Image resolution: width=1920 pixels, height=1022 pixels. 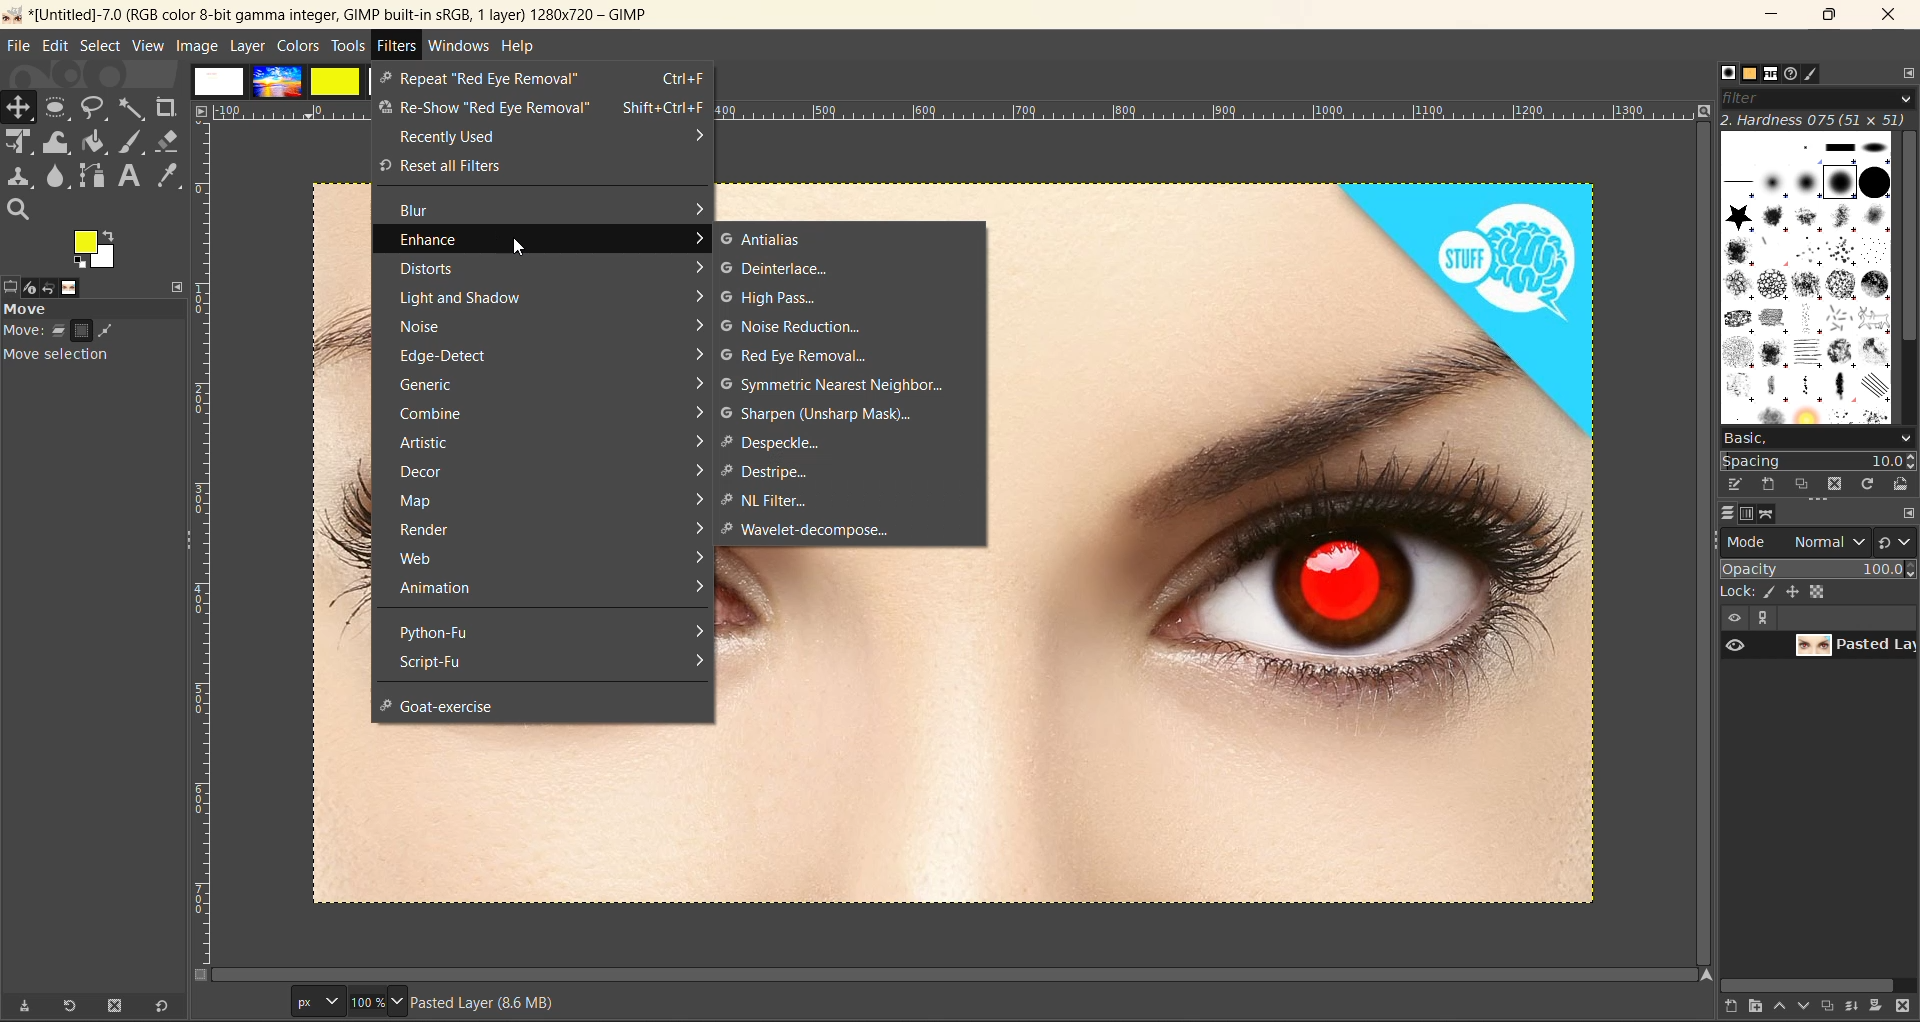 I want to click on horizontal scroll bar, so click(x=1812, y=983).